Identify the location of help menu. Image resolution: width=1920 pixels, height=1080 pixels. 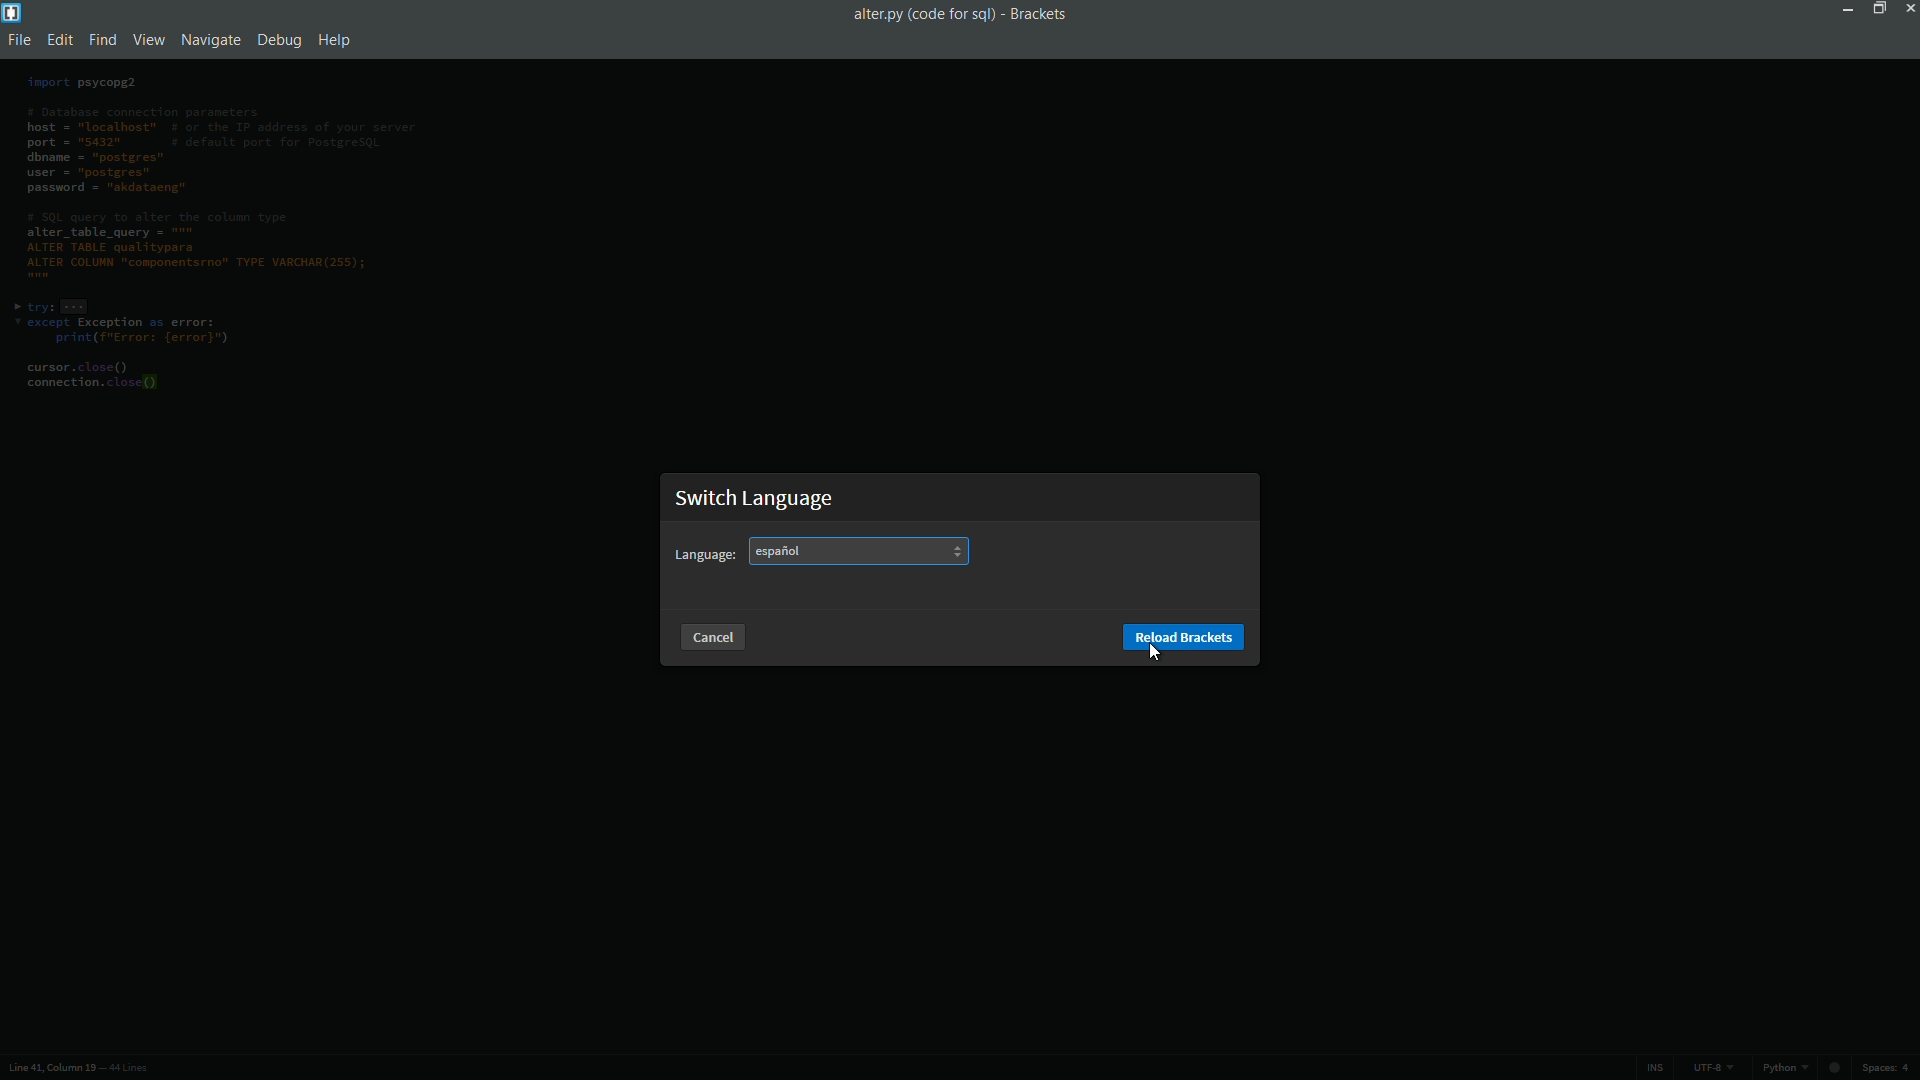
(334, 39).